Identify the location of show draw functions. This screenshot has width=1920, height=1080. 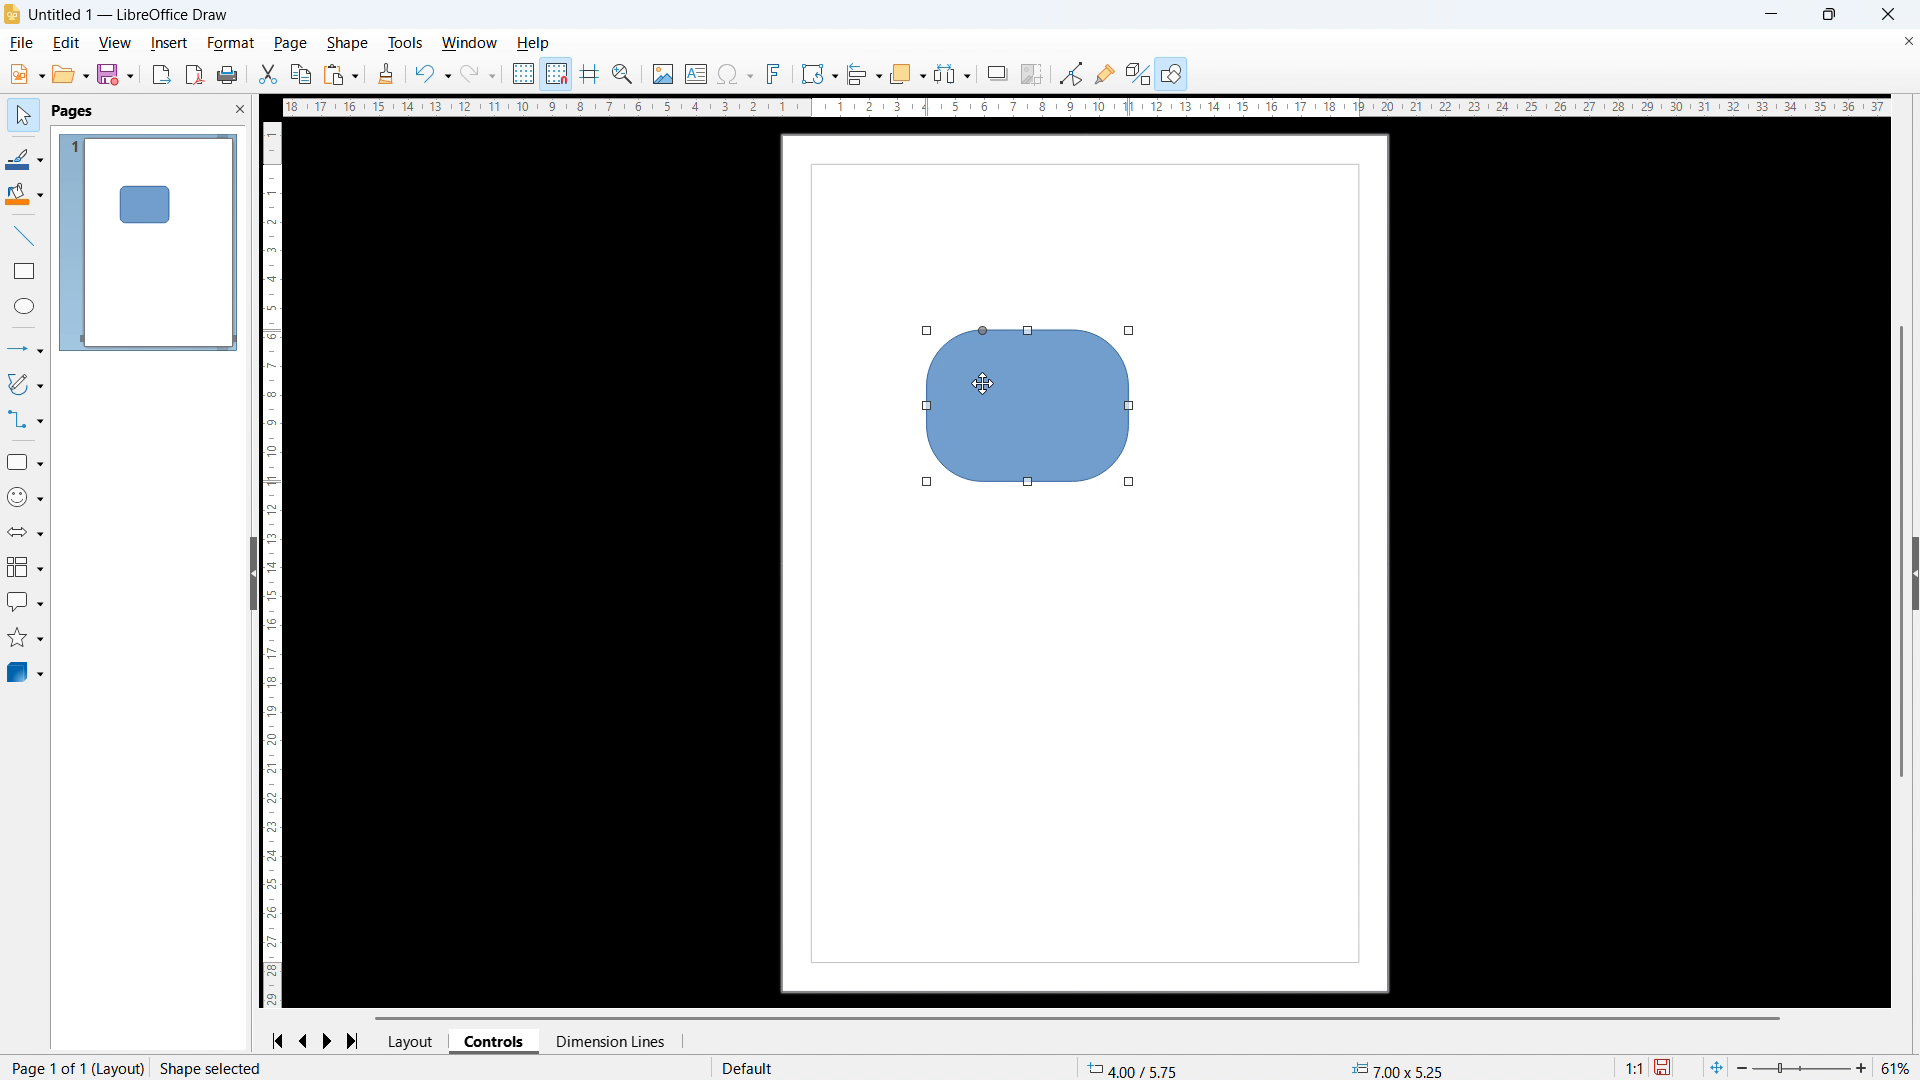
(1171, 73).